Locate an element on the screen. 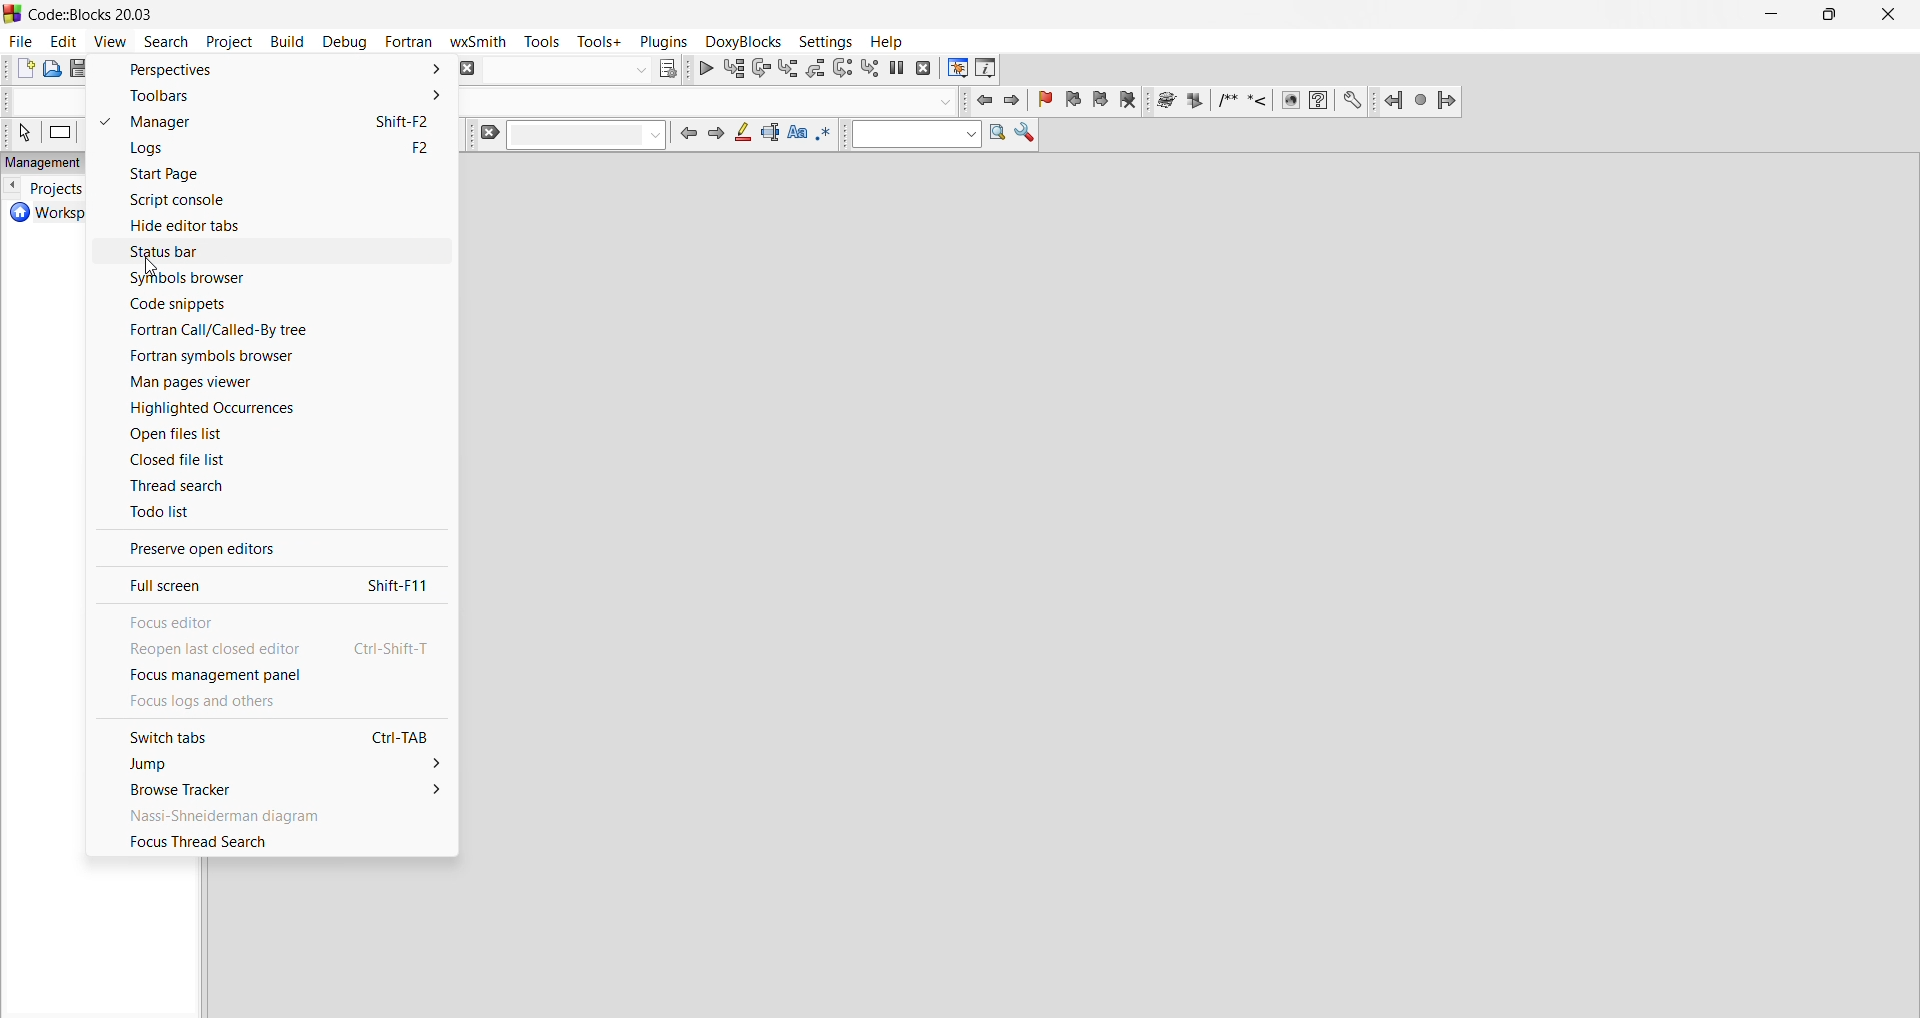 This screenshot has width=1920, height=1018. clear is located at coordinates (572, 134).